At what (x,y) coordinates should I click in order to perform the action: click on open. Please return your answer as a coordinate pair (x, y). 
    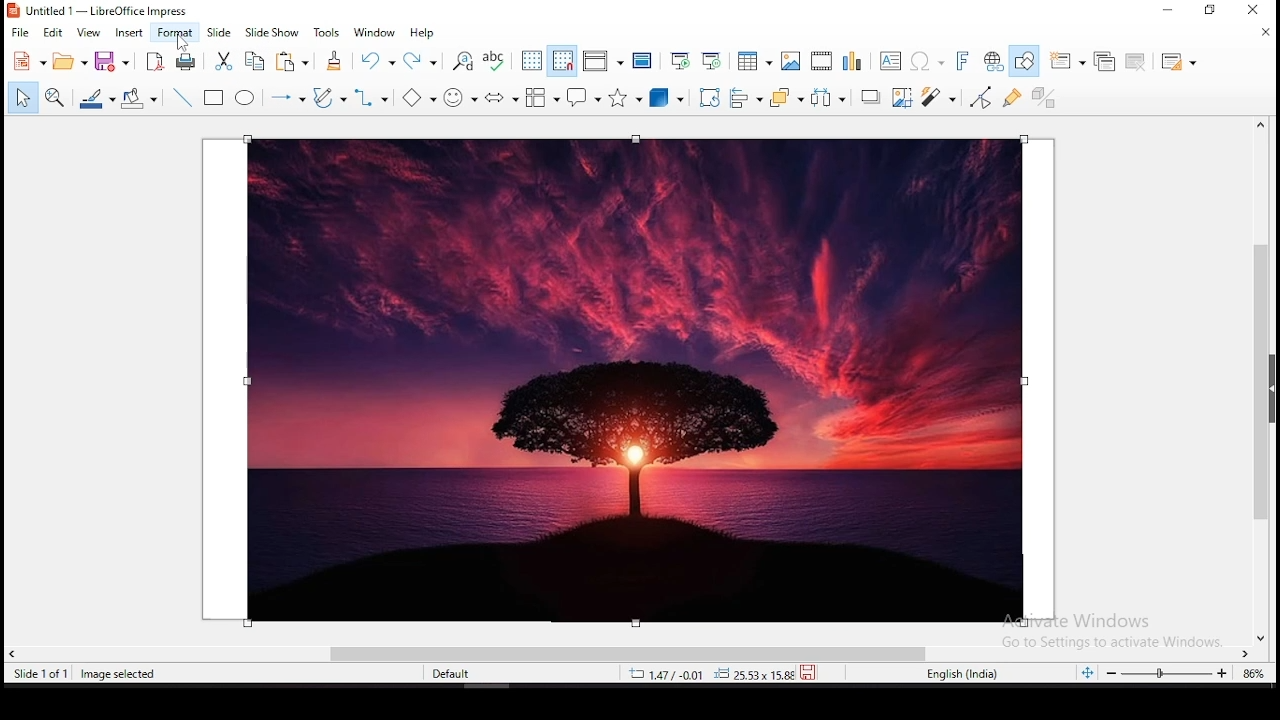
    Looking at the image, I should click on (68, 62).